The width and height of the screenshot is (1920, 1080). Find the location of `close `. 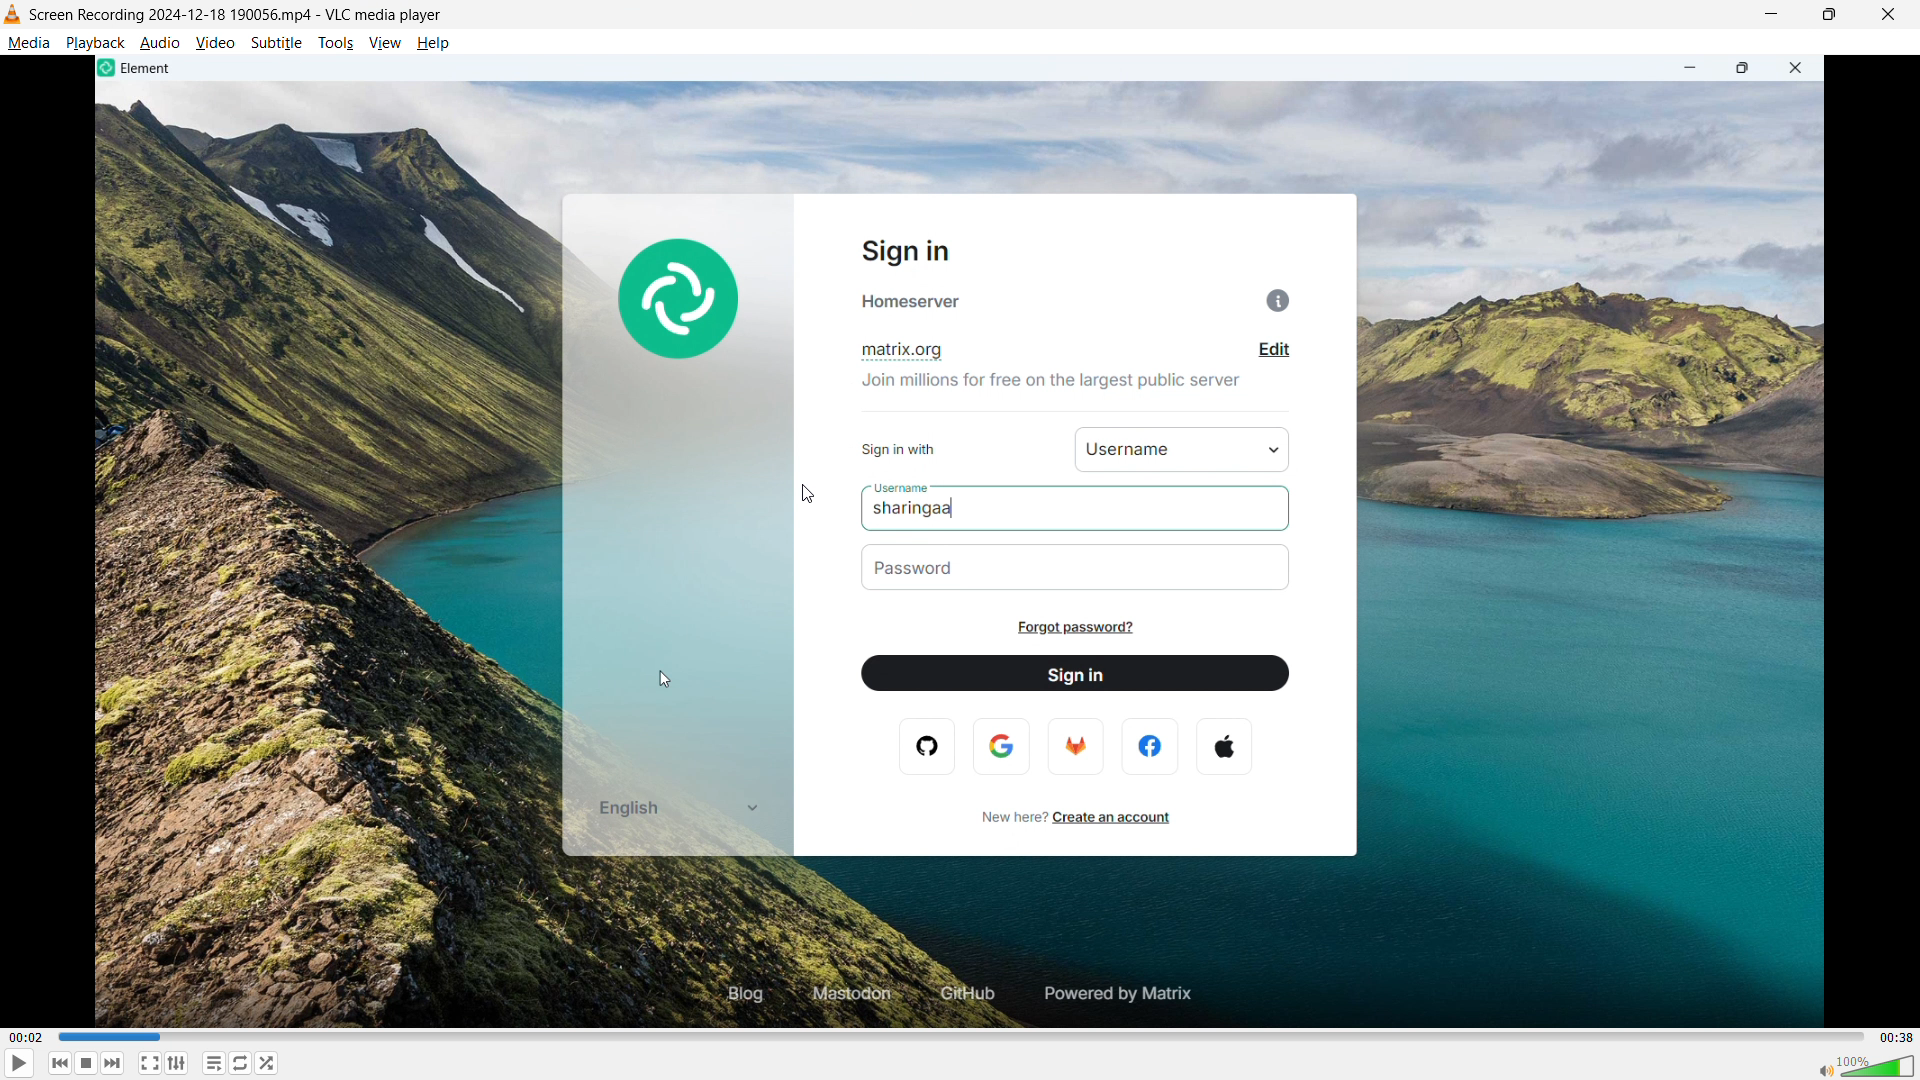

close  is located at coordinates (1886, 15).